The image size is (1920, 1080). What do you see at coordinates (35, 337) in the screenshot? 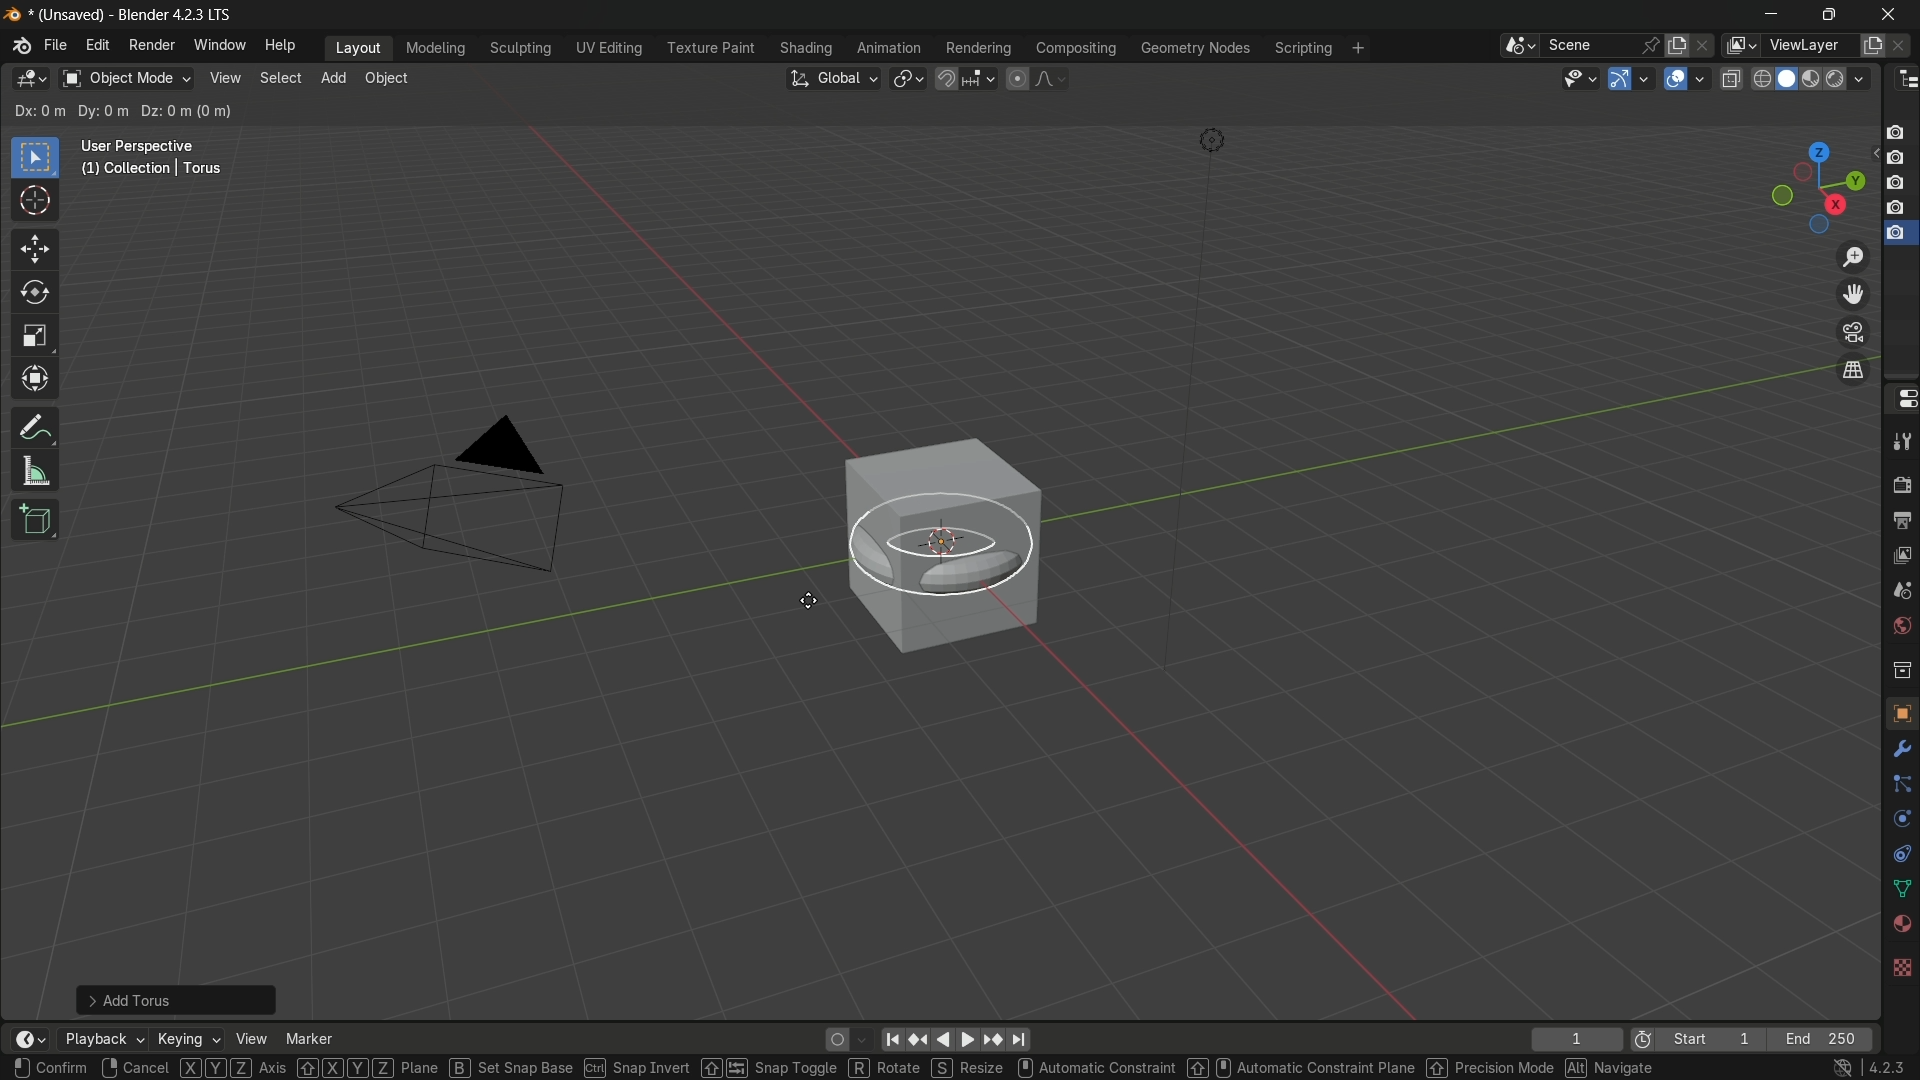
I see `scale` at bounding box center [35, 337].